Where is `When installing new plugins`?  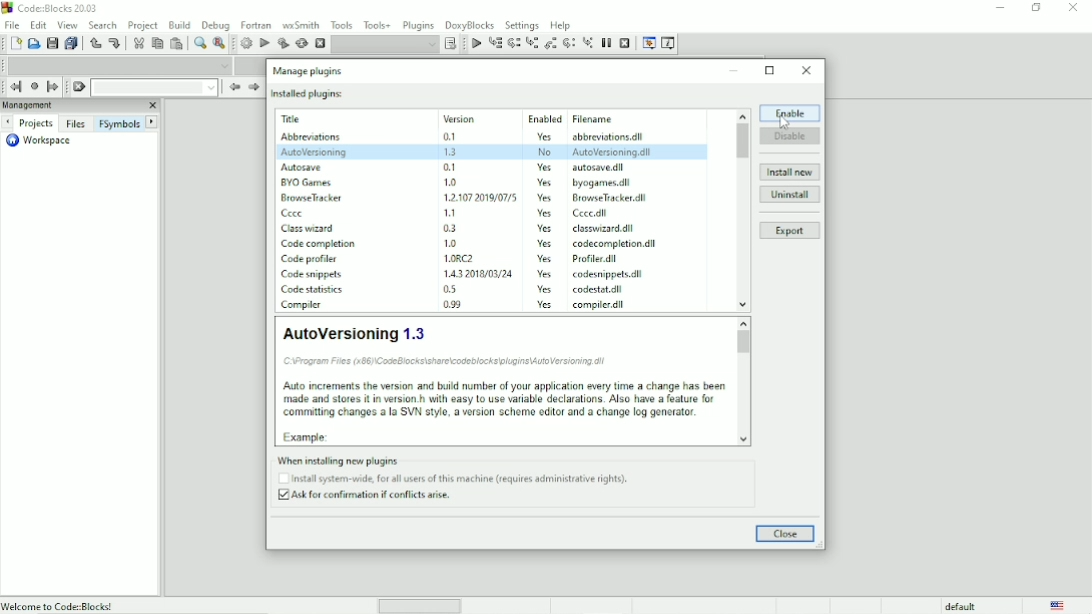
When installing new plugins is located at coordinates (457, 479).